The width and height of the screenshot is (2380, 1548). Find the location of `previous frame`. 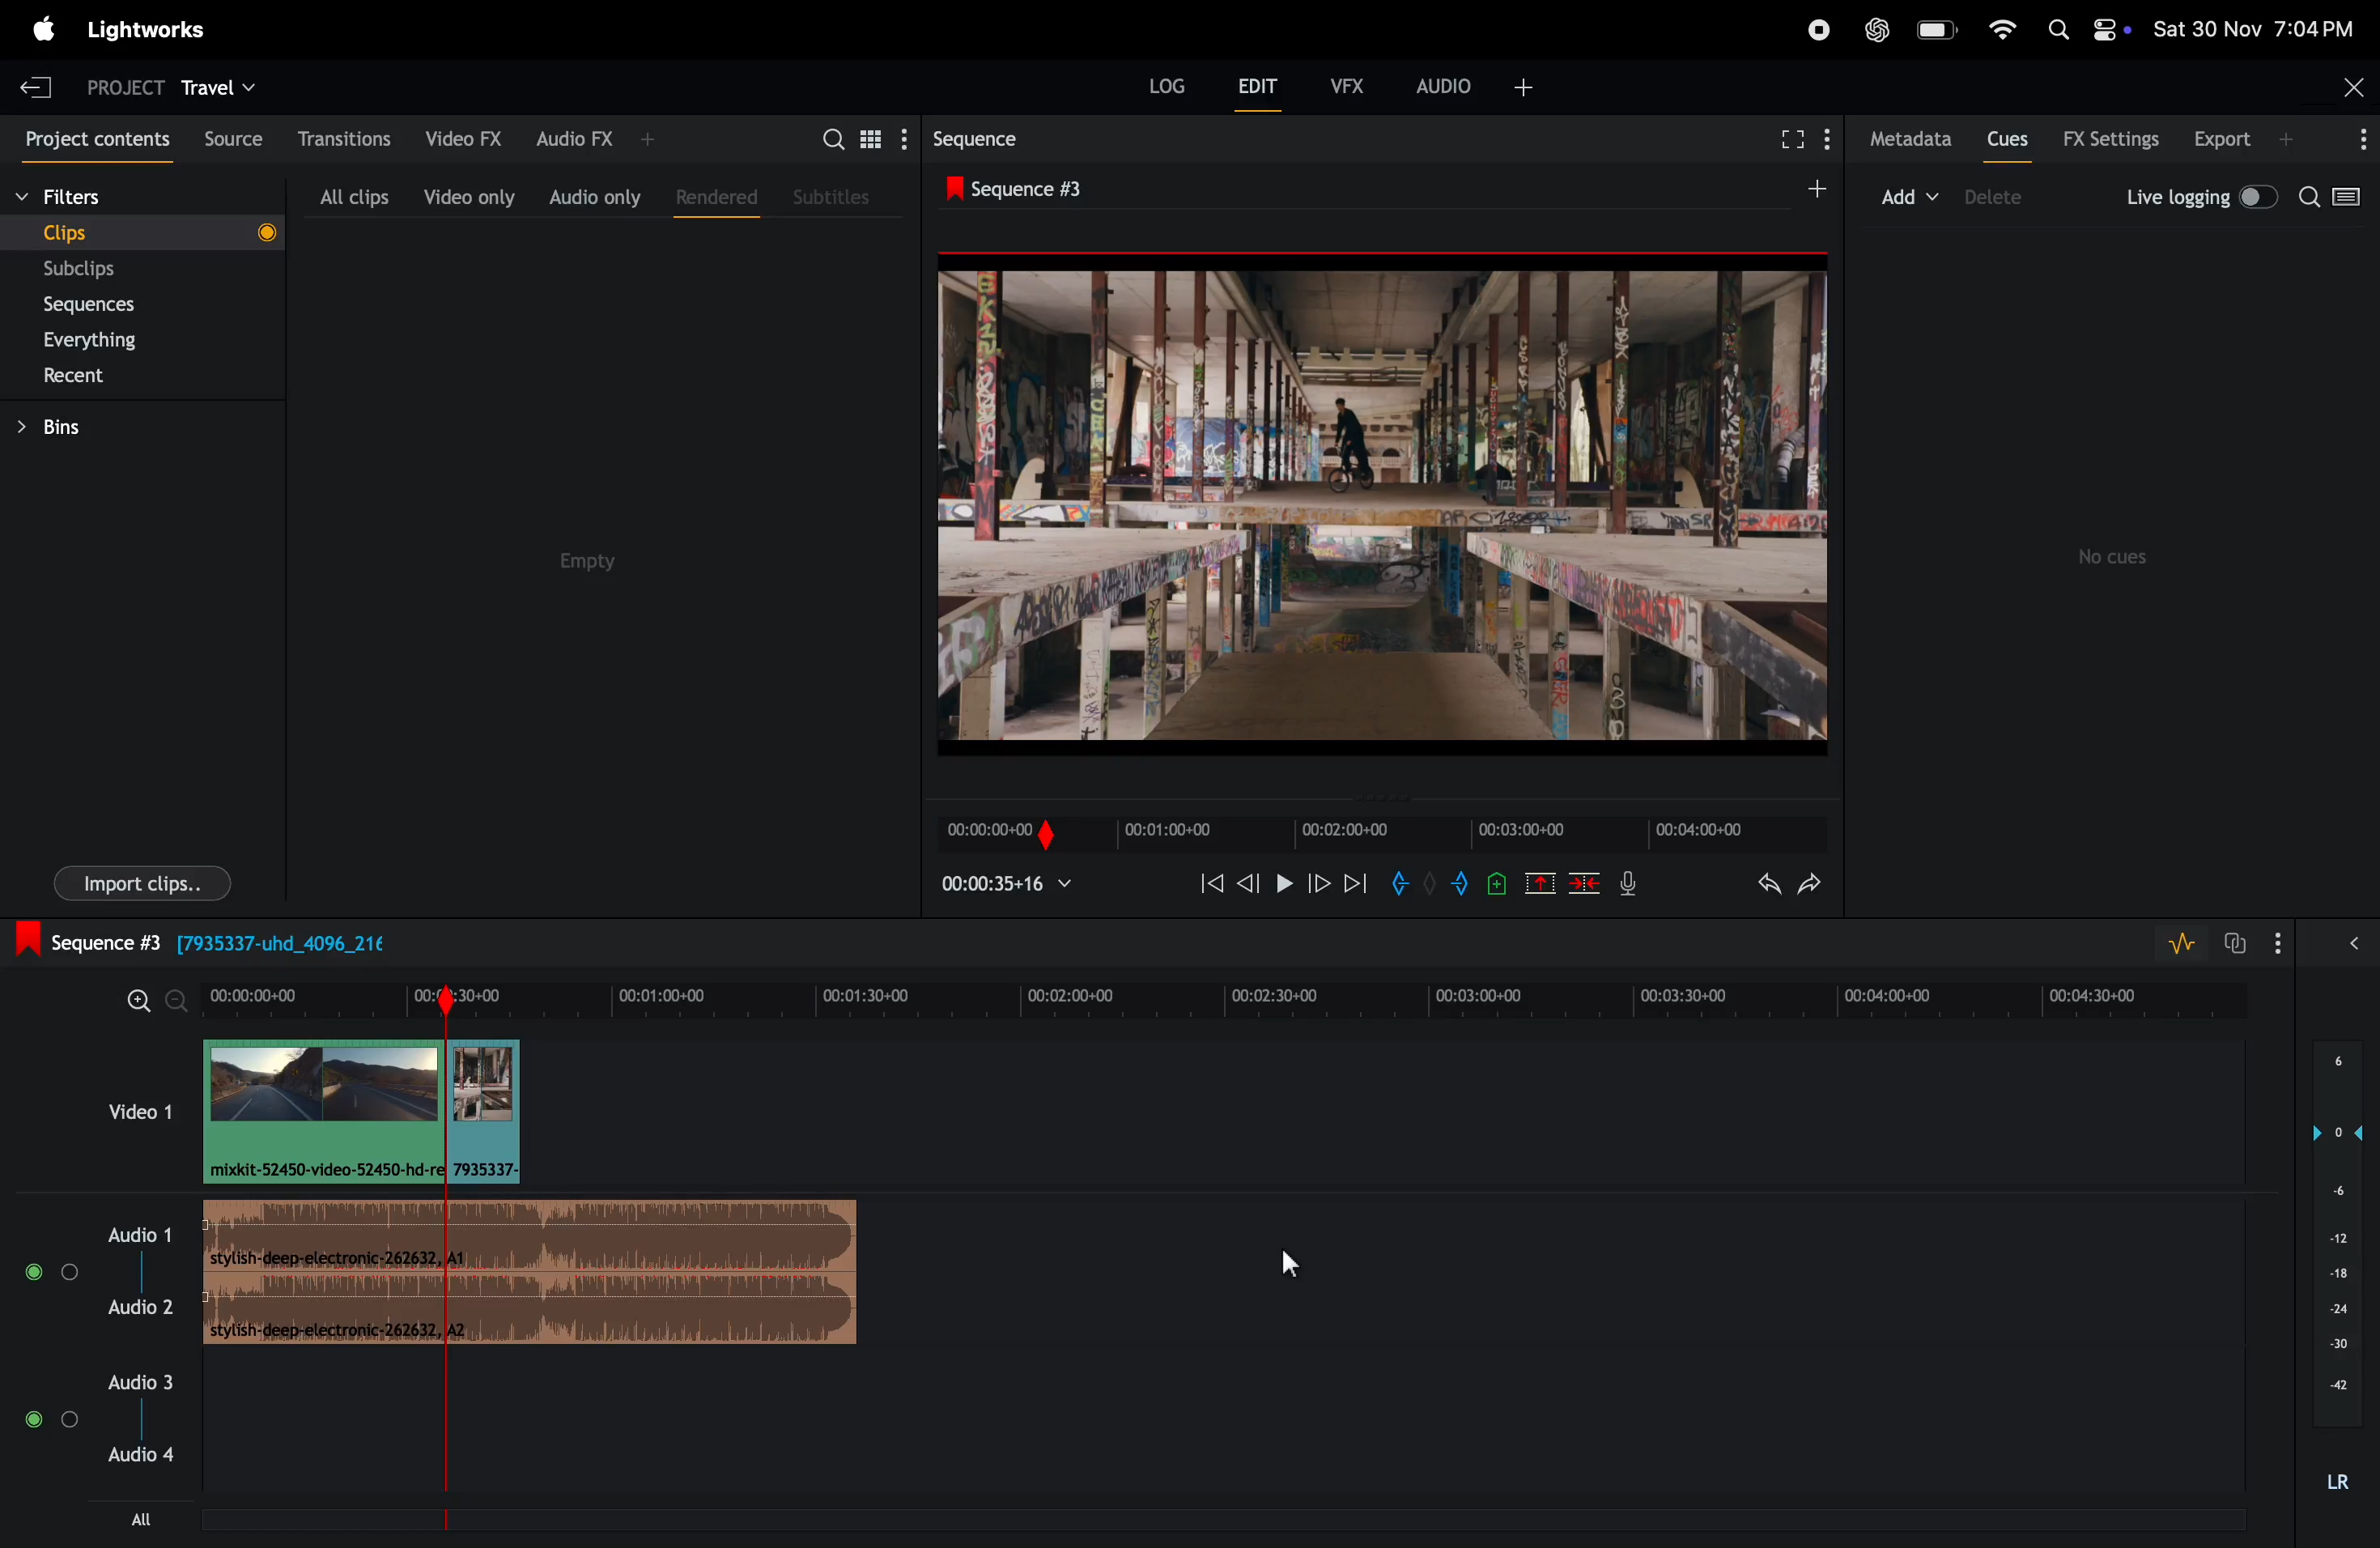

previous frame is located at coordinates (1246, 886).